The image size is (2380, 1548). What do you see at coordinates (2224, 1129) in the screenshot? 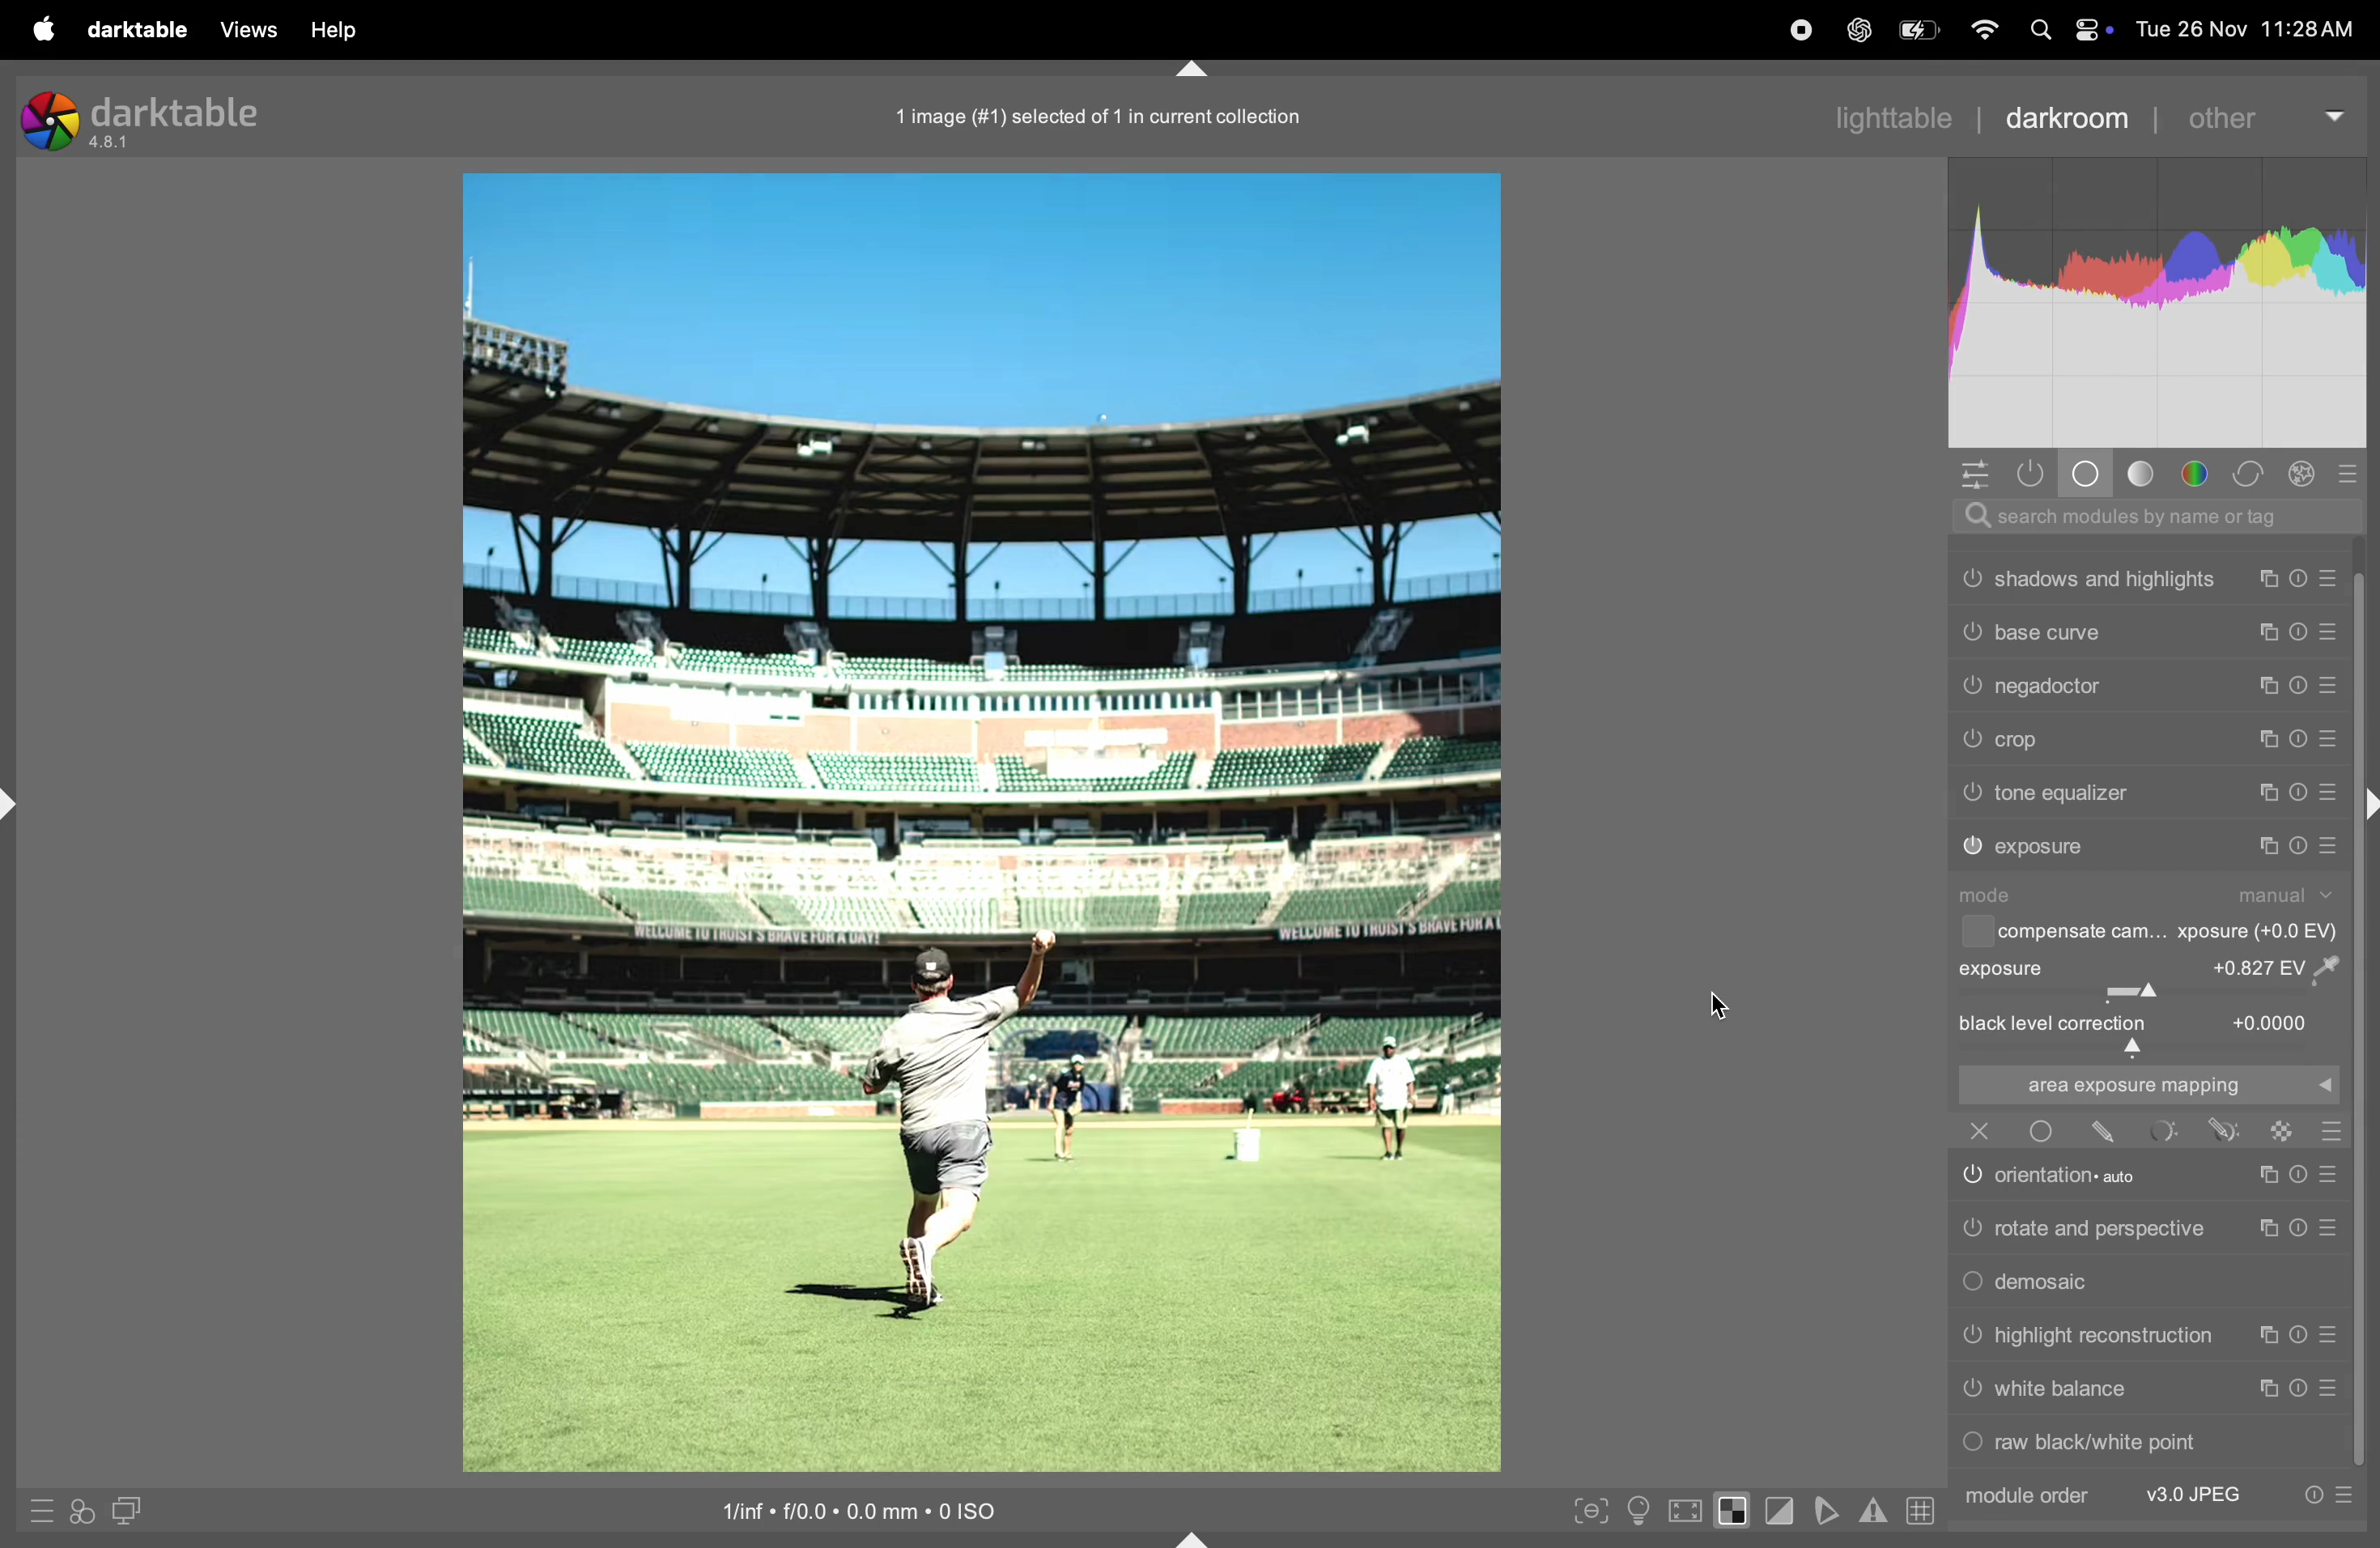
I see `edit tool` at bounding box center [2224, 1129].